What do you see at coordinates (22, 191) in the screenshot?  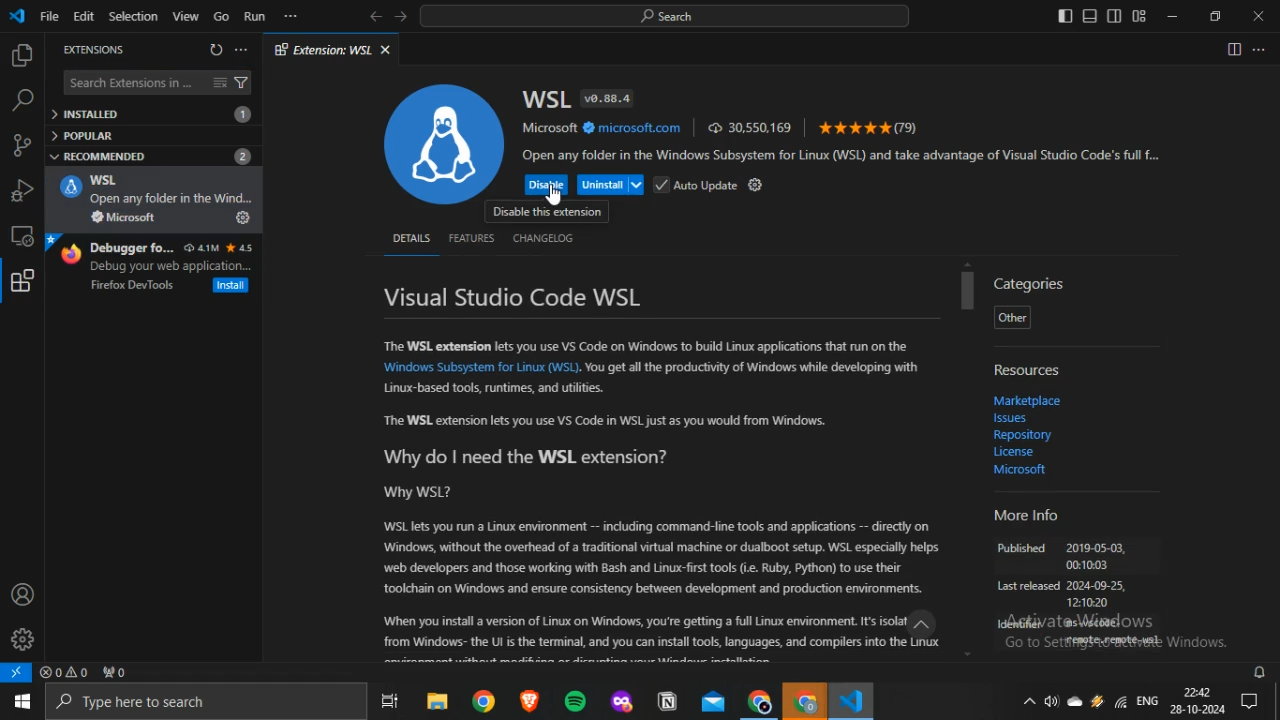 I see `run and debug` at bounding box center [22, 191].